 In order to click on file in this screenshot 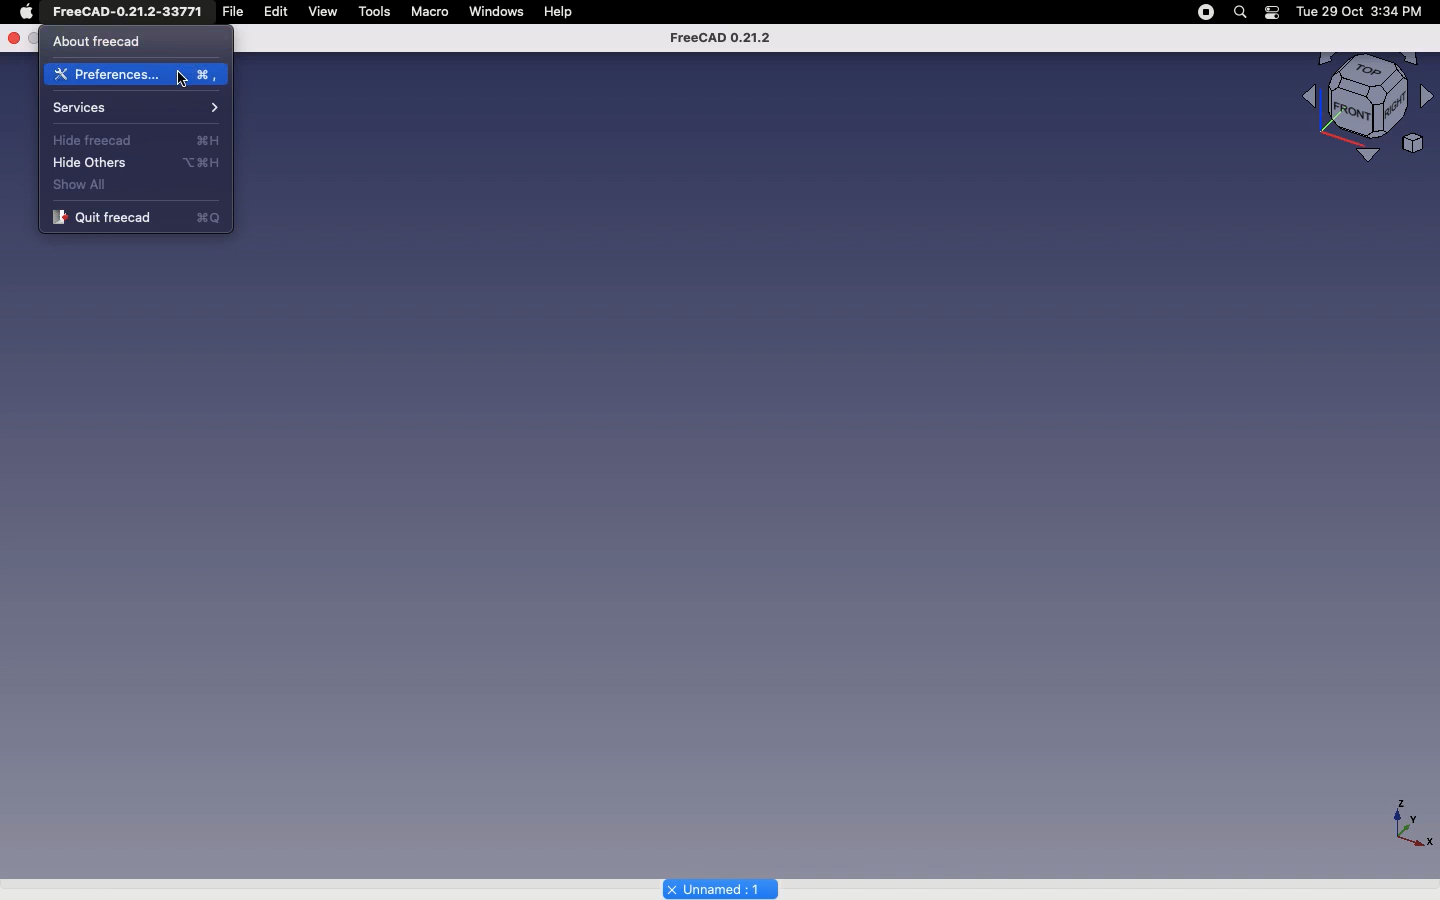, I will do `click(238, 12)`.